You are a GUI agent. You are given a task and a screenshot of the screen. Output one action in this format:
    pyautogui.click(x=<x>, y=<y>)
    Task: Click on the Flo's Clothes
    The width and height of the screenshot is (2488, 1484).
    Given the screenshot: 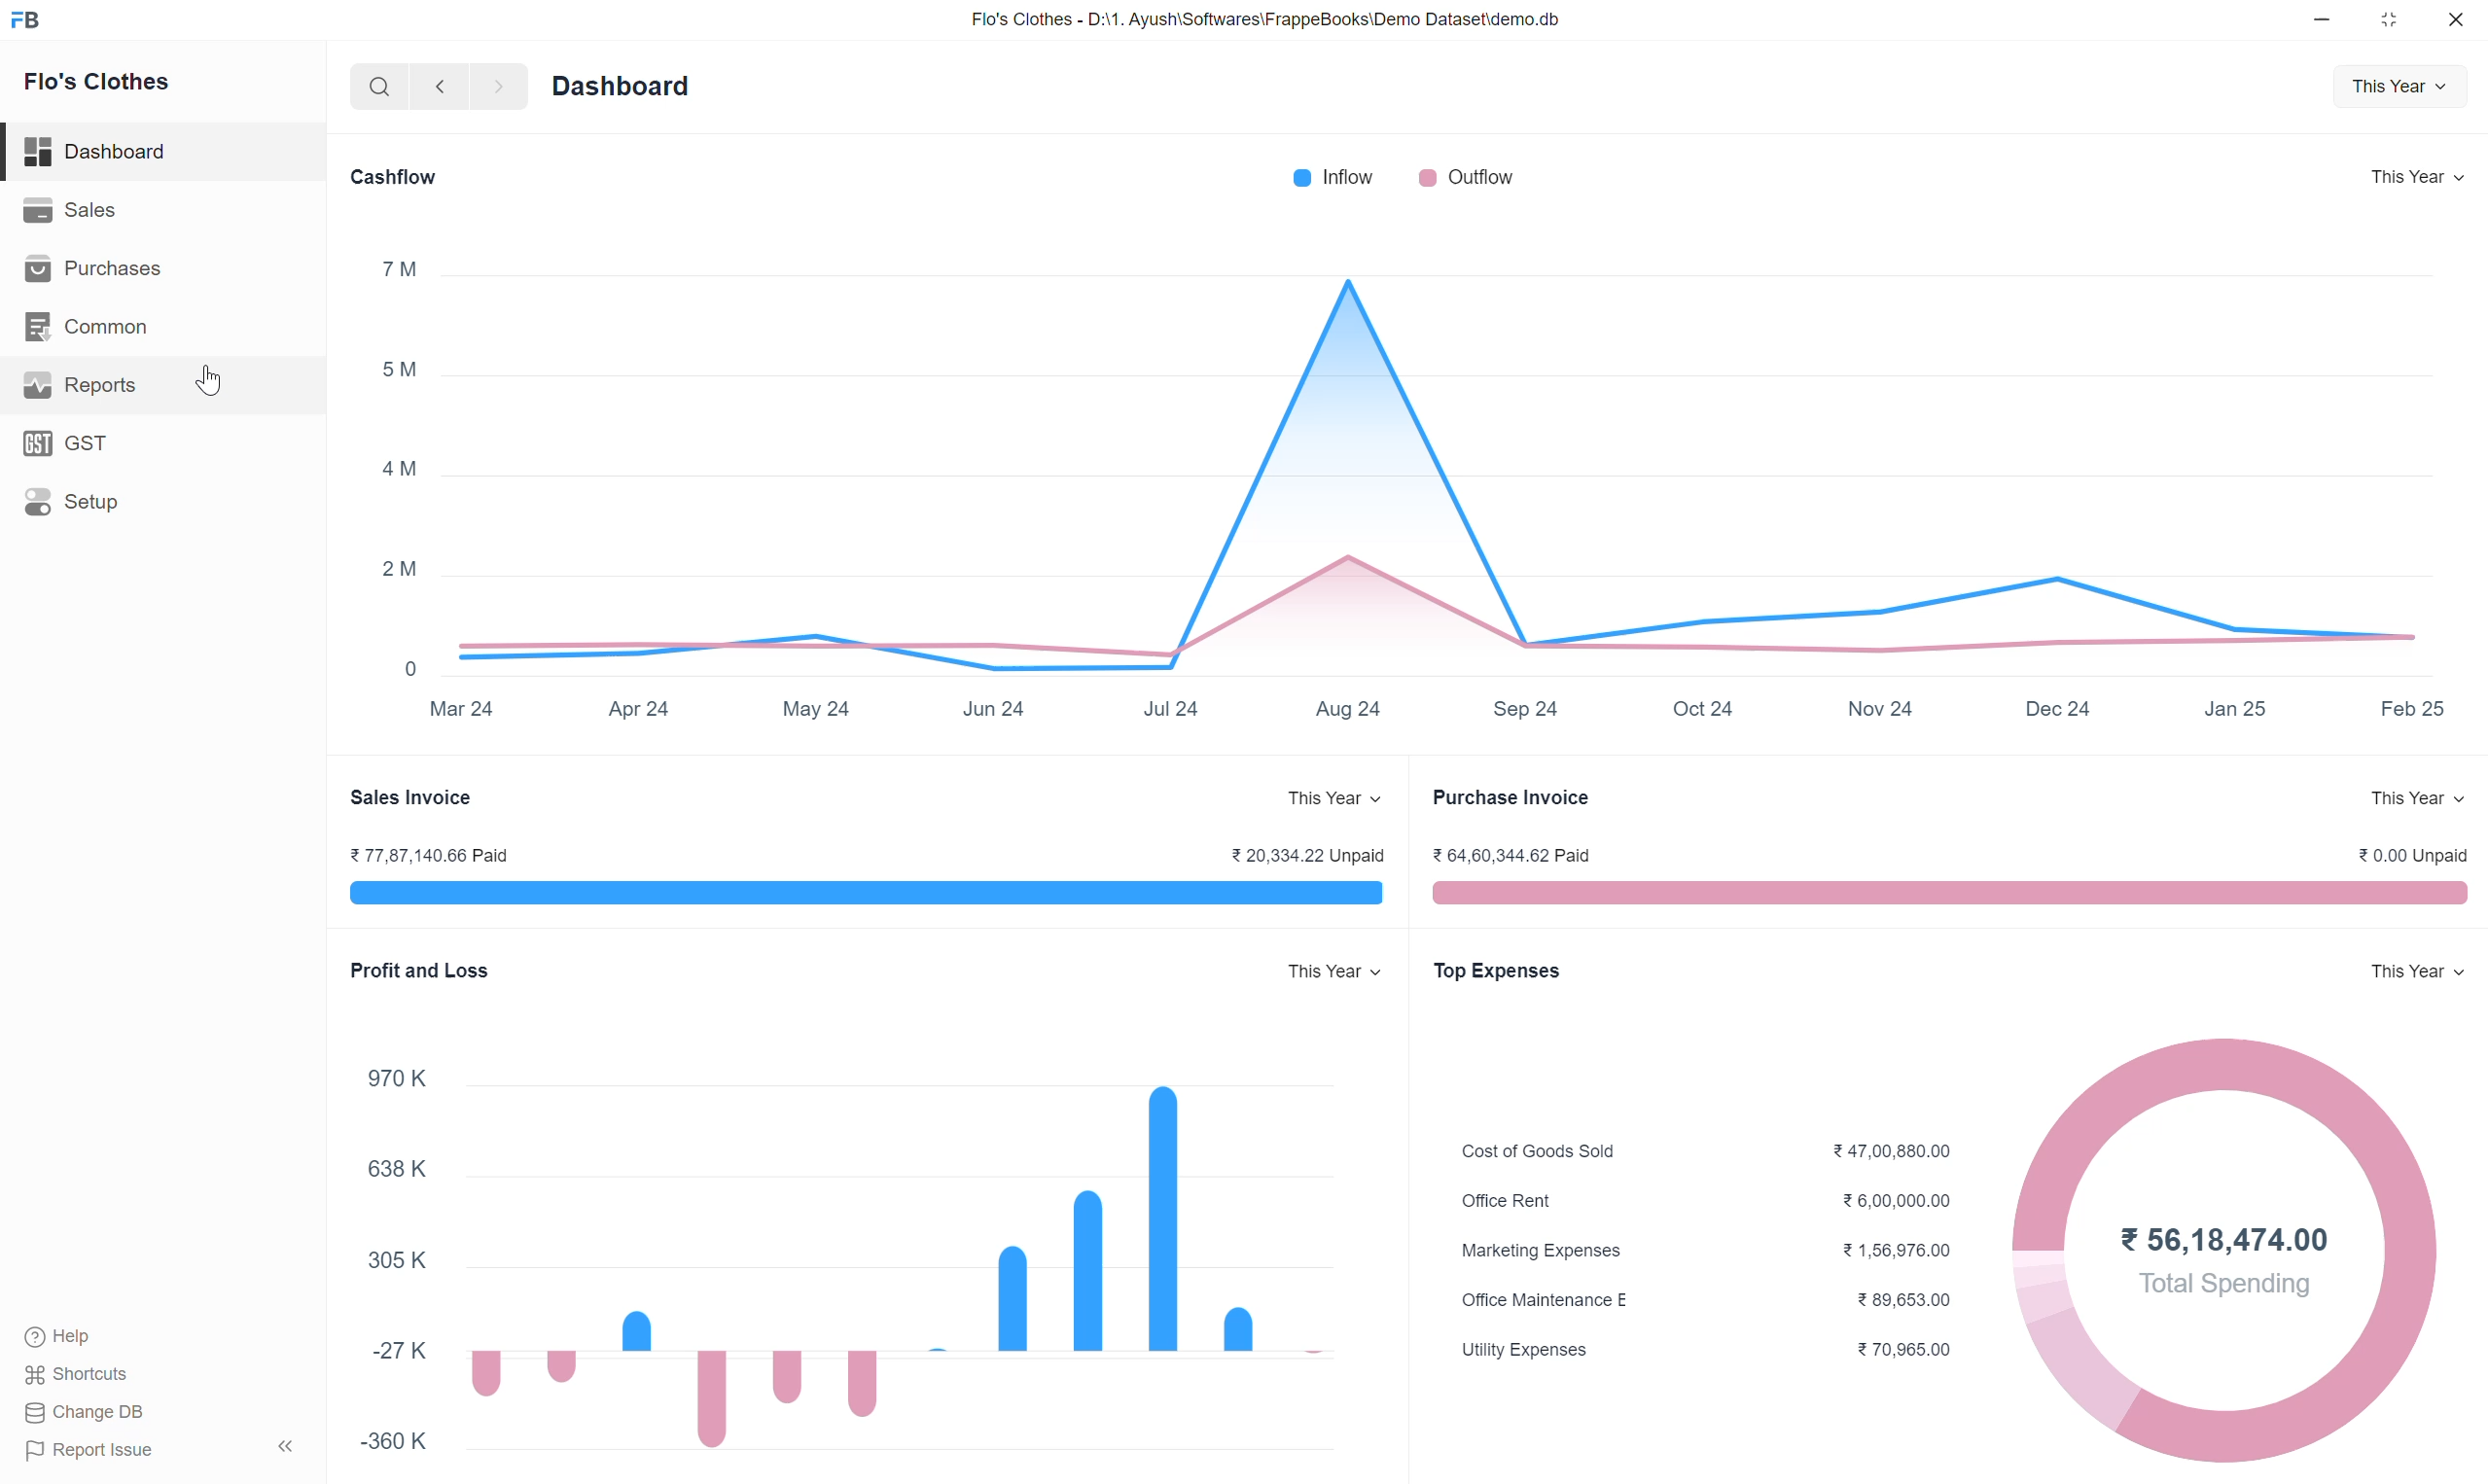 What is the action you would take?
    pyautogui.click(x=95, y=83)
    